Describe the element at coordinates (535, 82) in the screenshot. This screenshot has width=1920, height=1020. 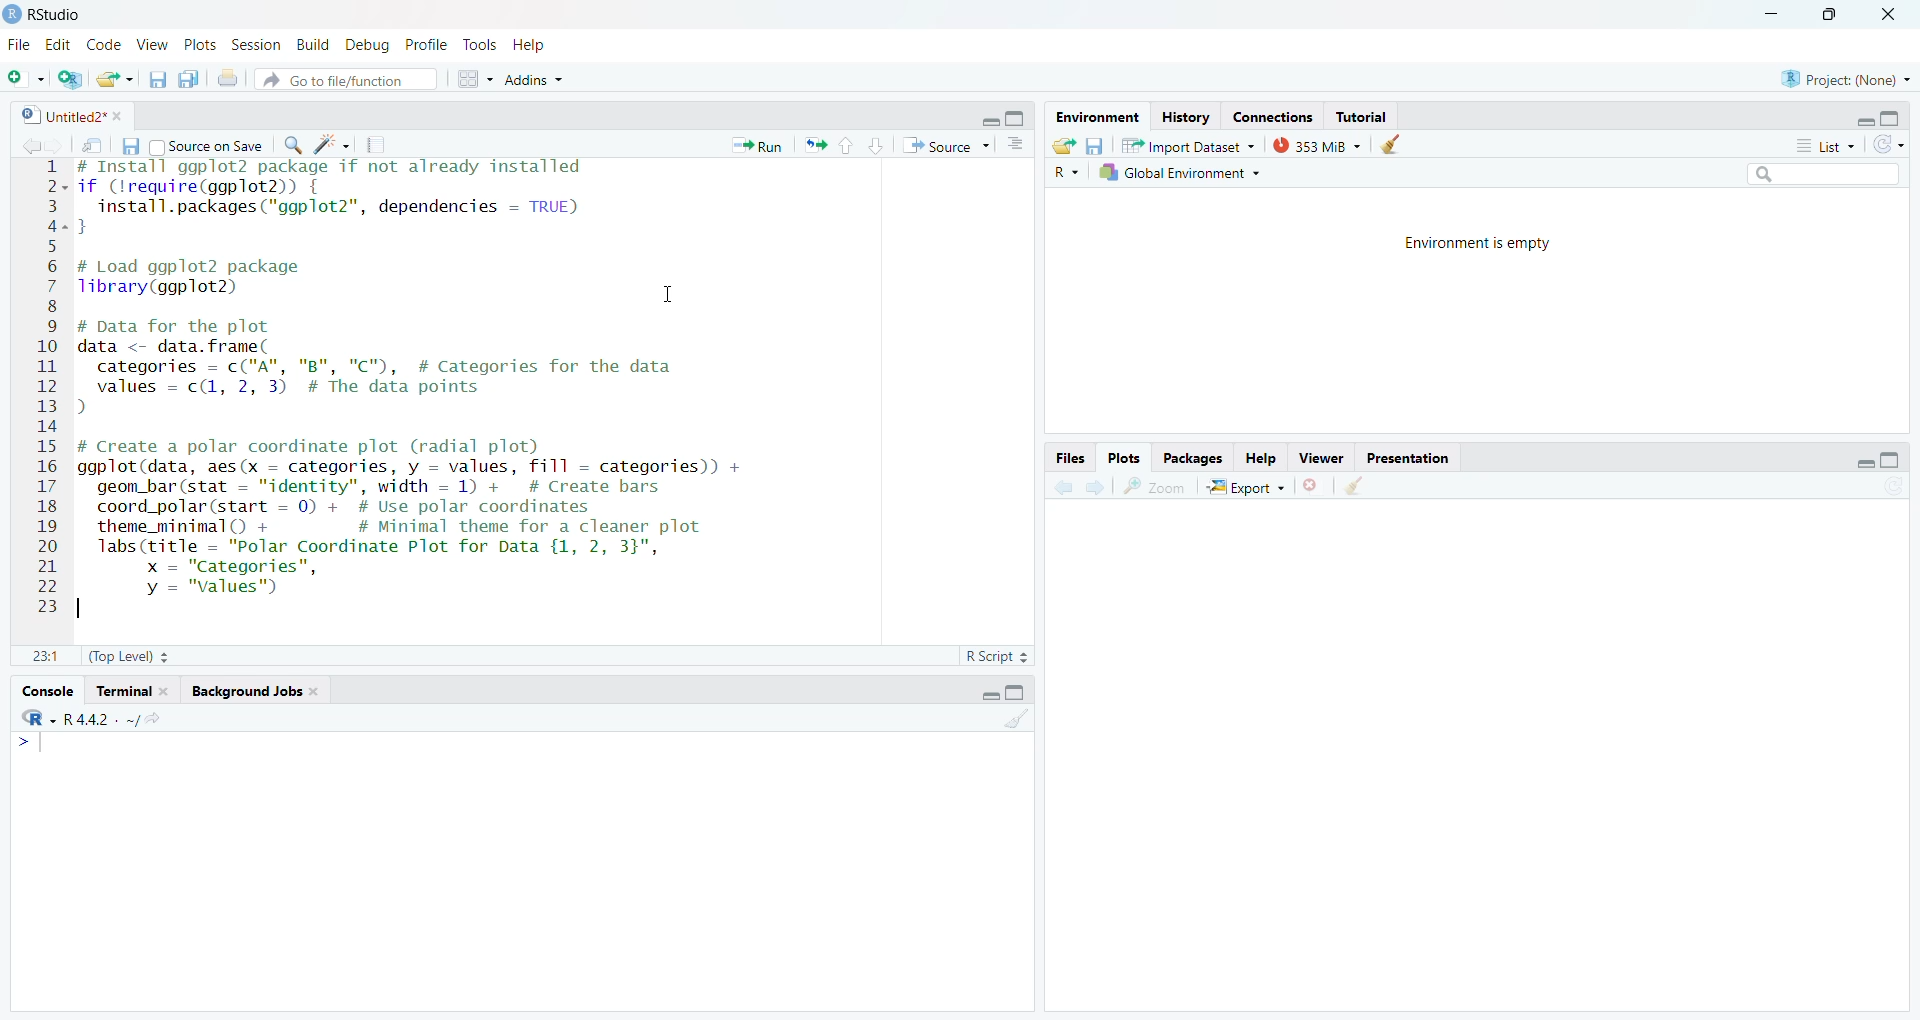
I see ` Addins ~` at that location.